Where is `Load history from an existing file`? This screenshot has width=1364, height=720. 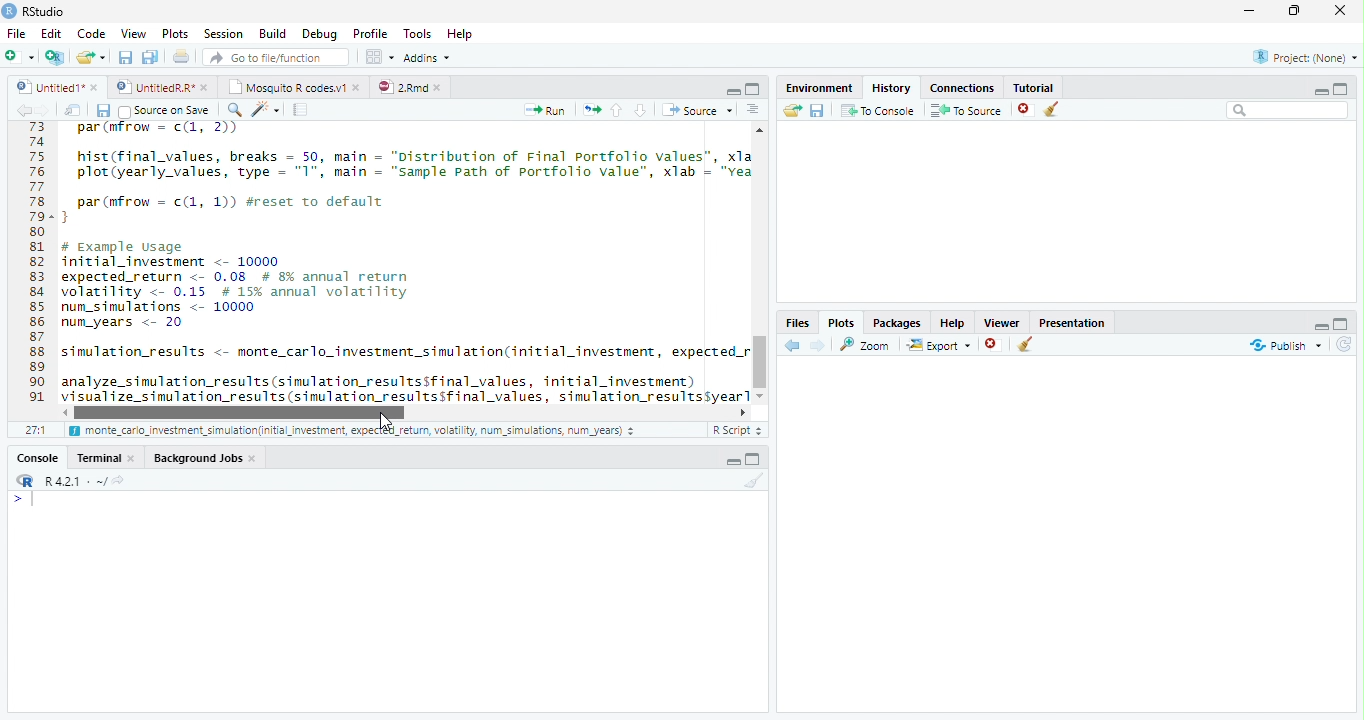 Load history from an existing file is located at coordinates (791, 111).